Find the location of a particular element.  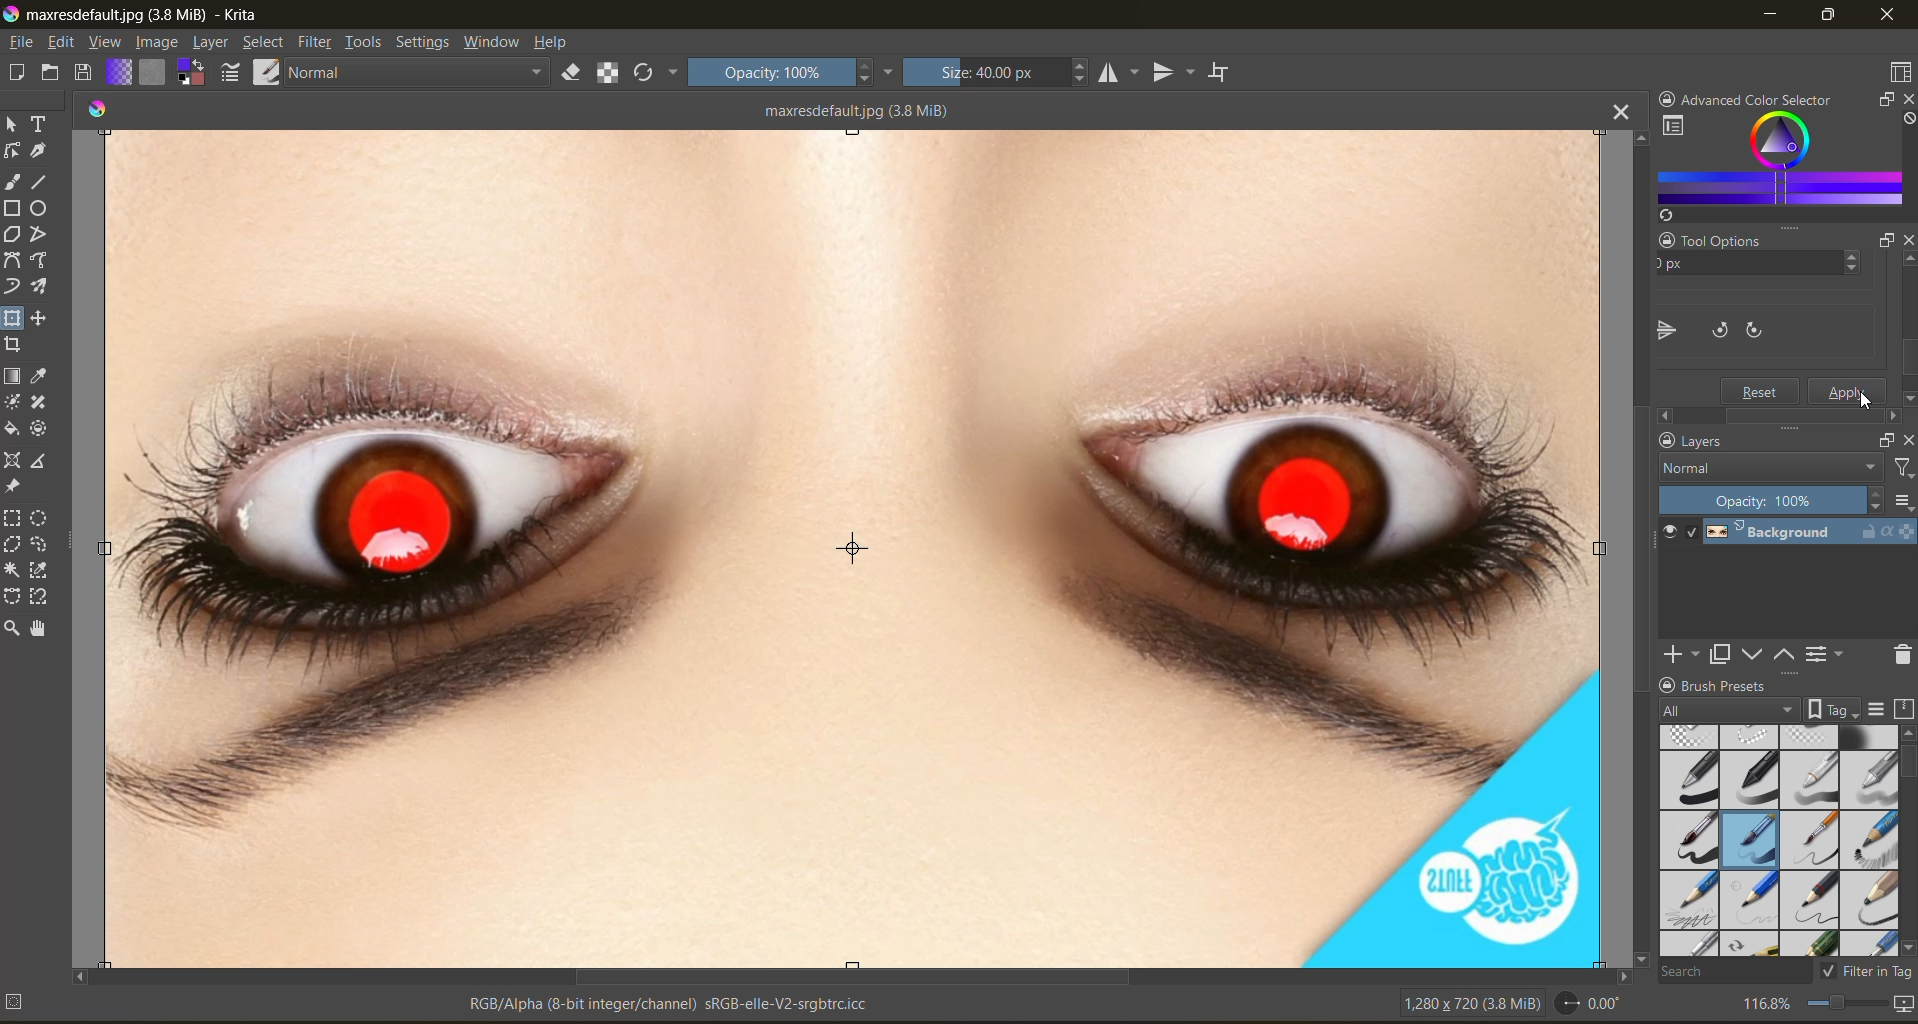

tool is located at coordinates (46, 374).